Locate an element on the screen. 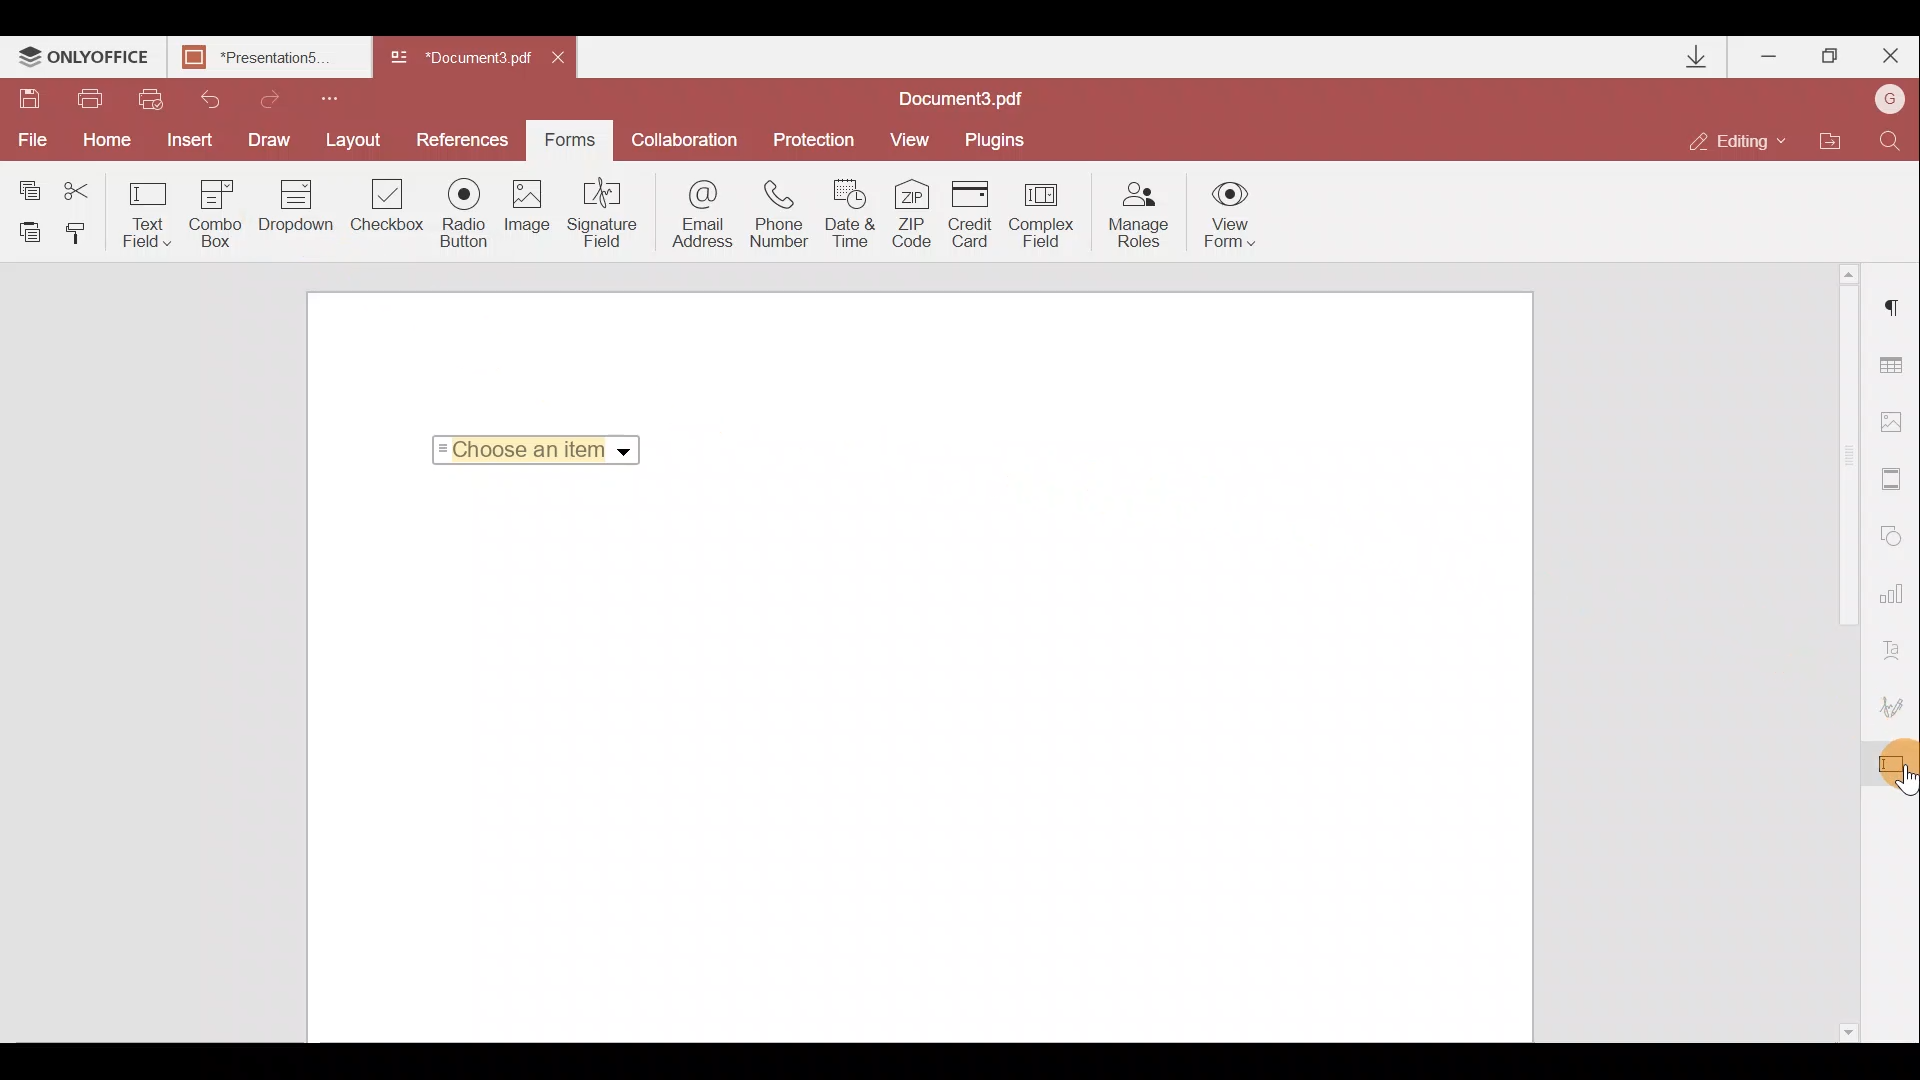 The height and width of the screenshot is (1080, 1920). Minimize is located at coordinates (1766, 56).